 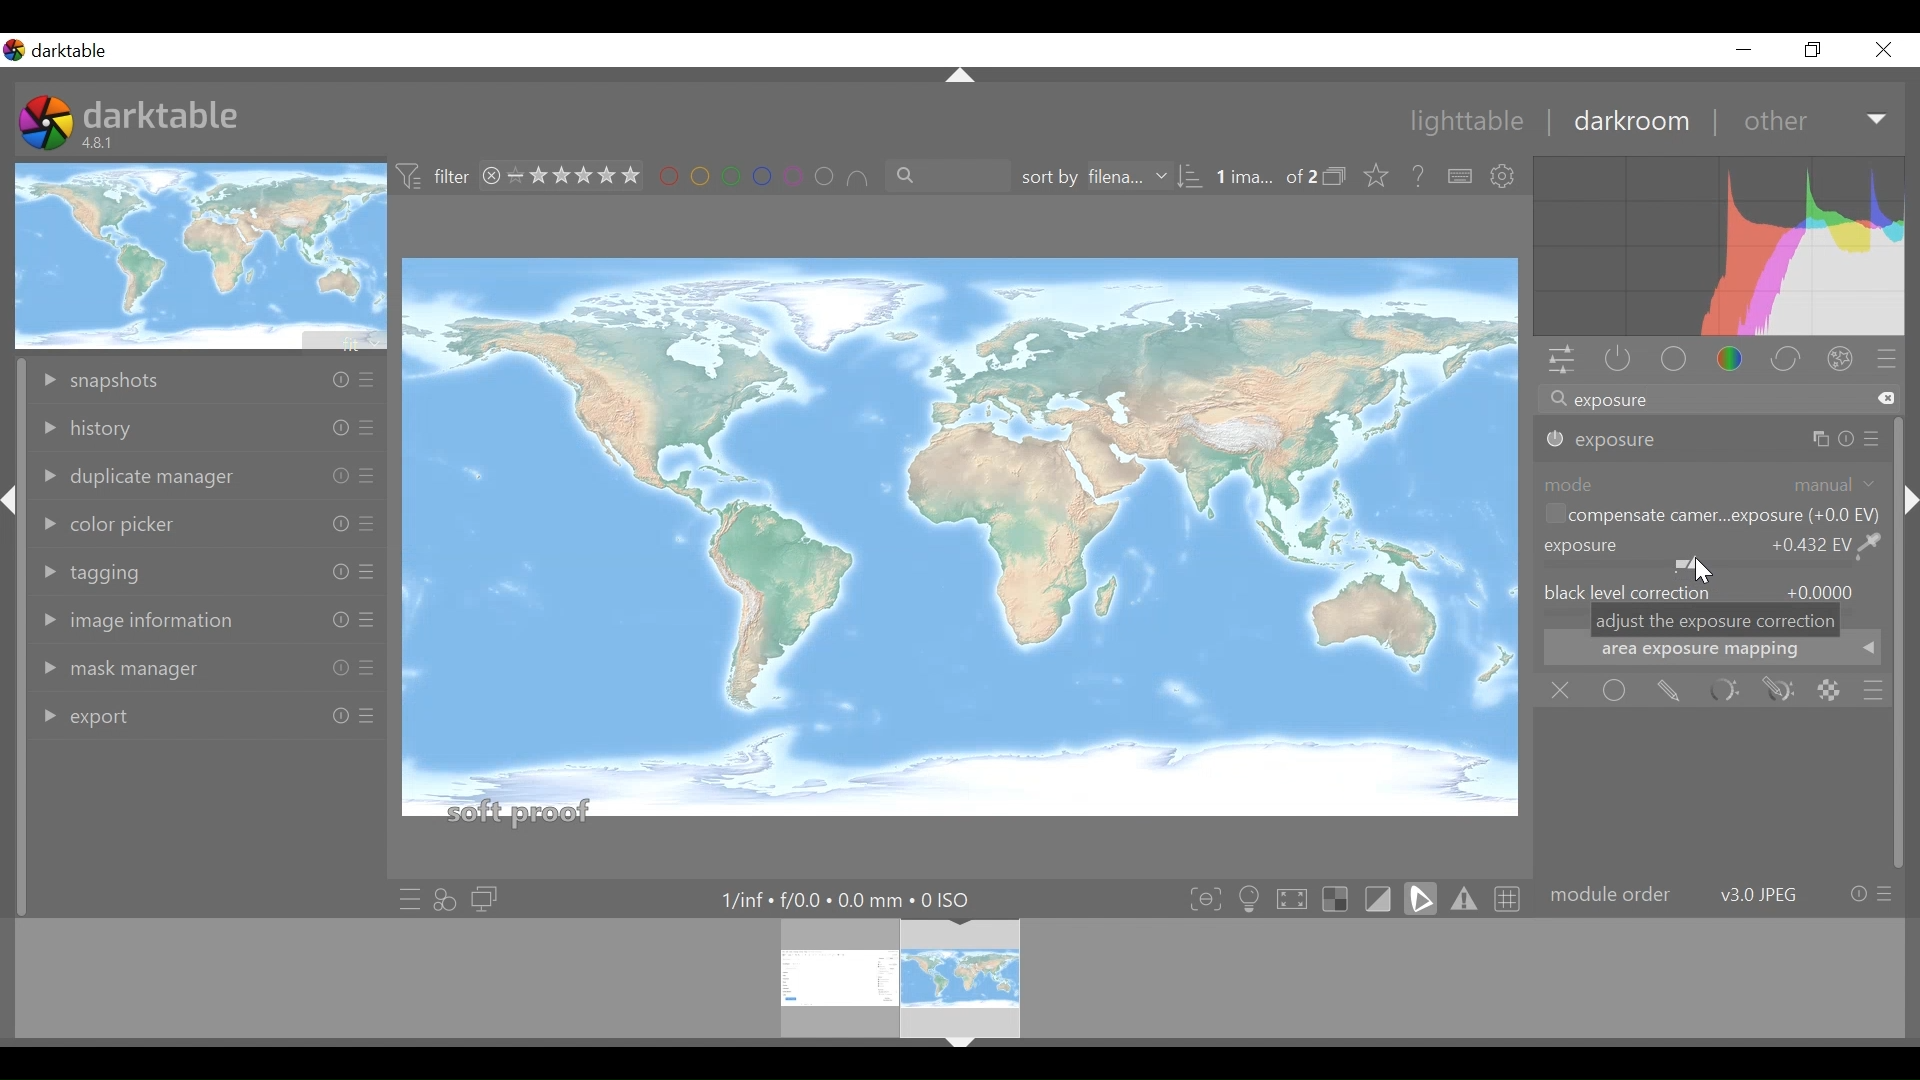 I want to click on quick access to presets, so click(x=409, y=899).